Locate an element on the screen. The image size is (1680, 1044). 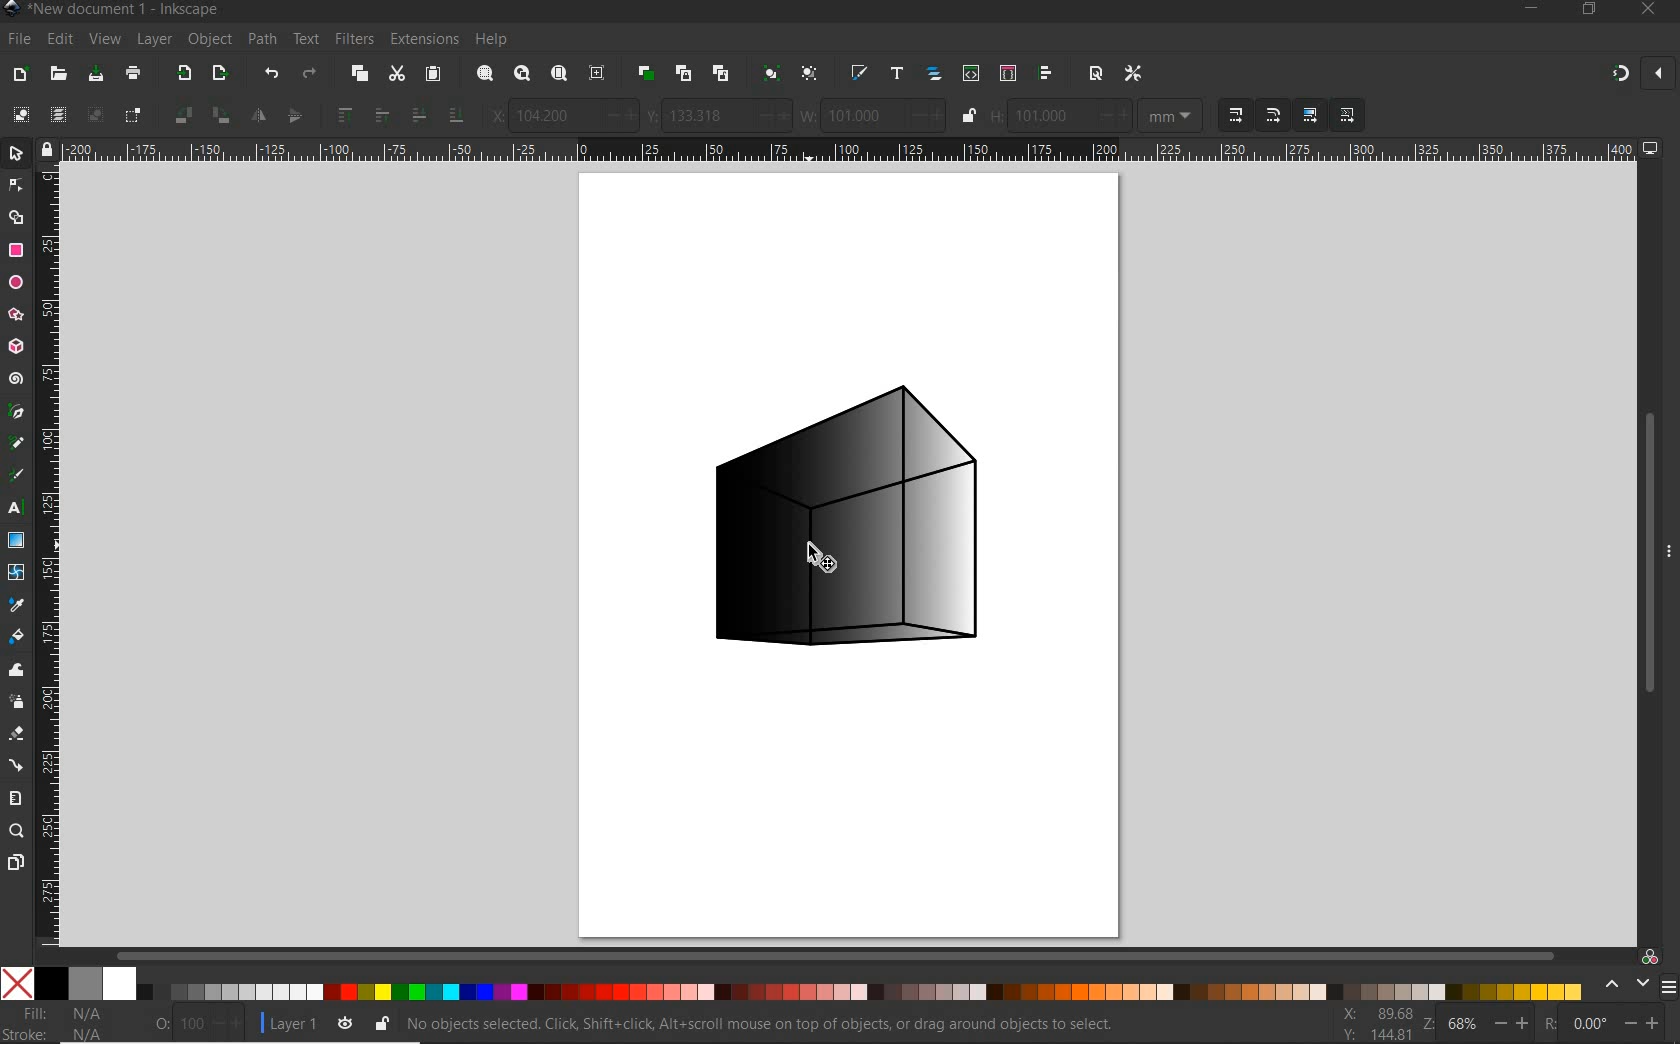
increase/decrease is located at coordinates (772, 116).